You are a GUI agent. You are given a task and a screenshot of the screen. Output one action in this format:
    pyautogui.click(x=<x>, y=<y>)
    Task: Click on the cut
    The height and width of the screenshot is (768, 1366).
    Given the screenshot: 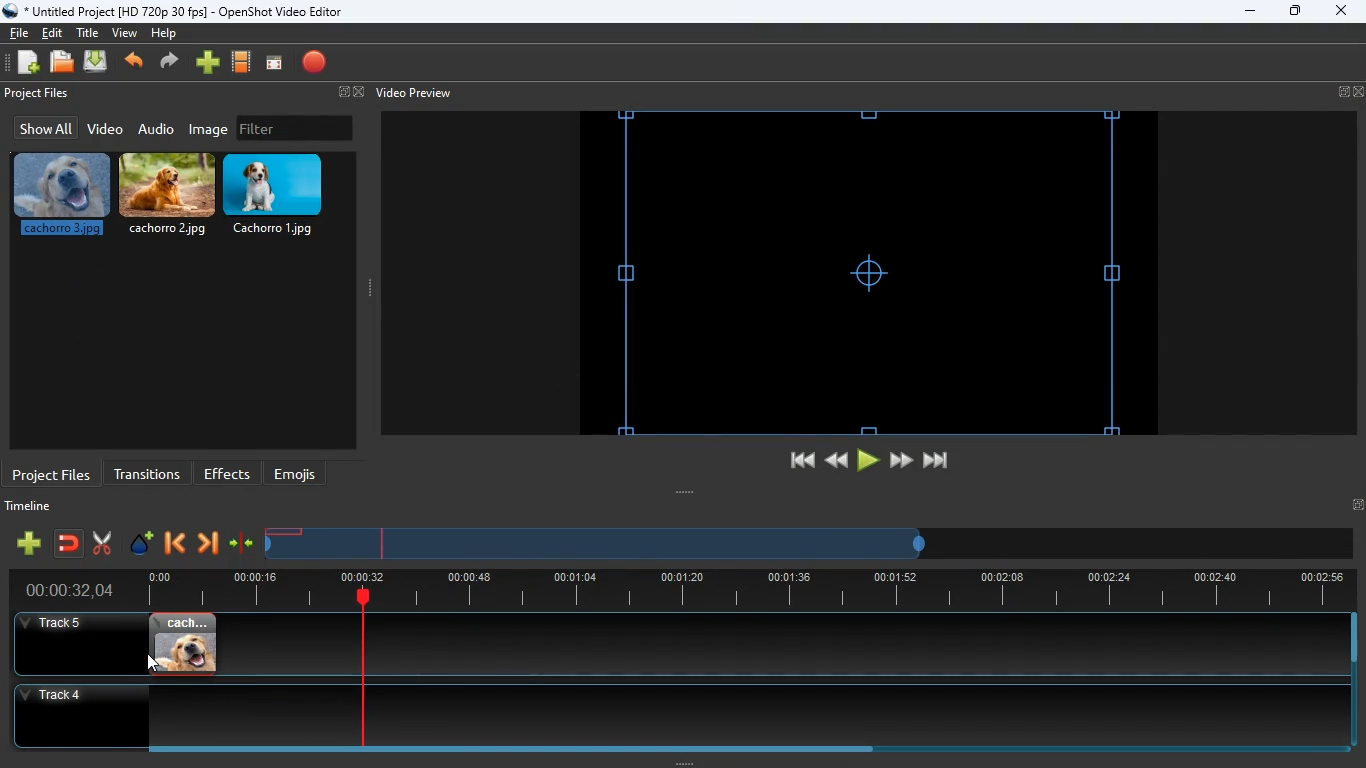 What is the action you would take?
    pyautogui.click(x=102, y=543)
    